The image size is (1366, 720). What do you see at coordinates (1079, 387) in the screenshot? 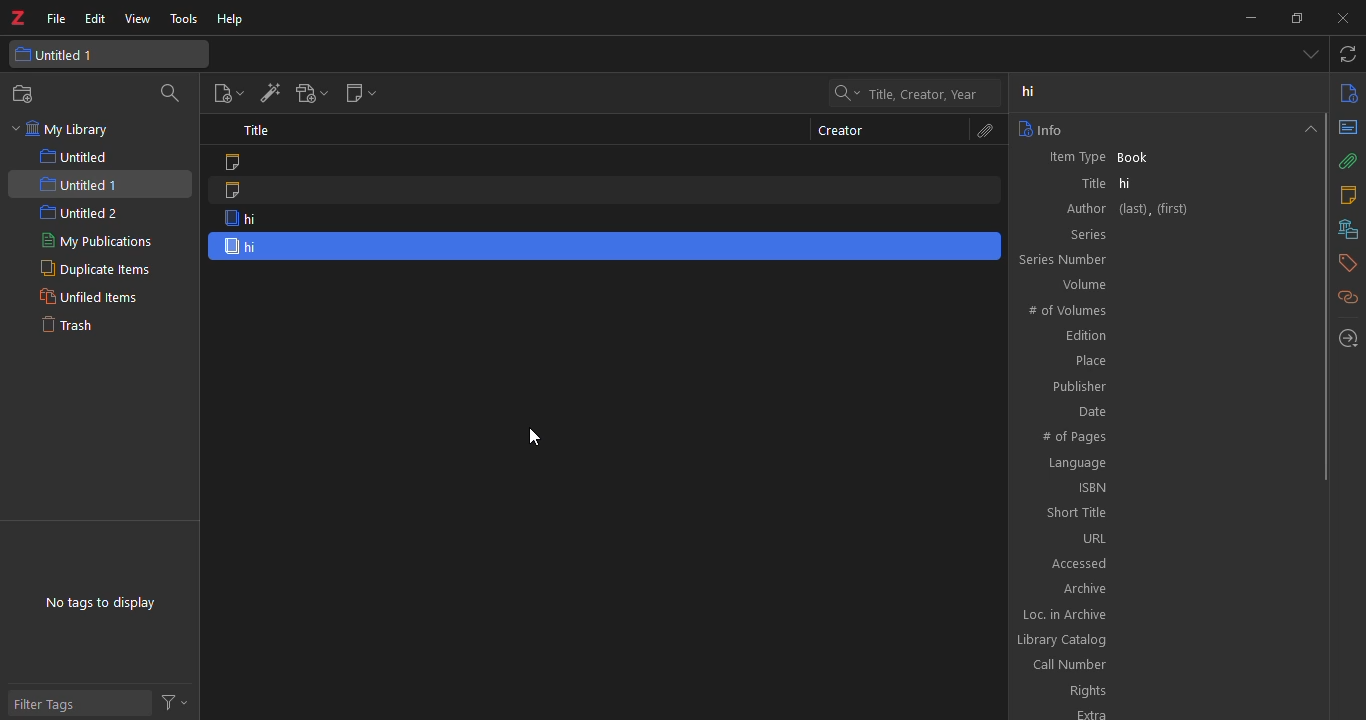
I see `publisher` at bounding box center [1079, 387].